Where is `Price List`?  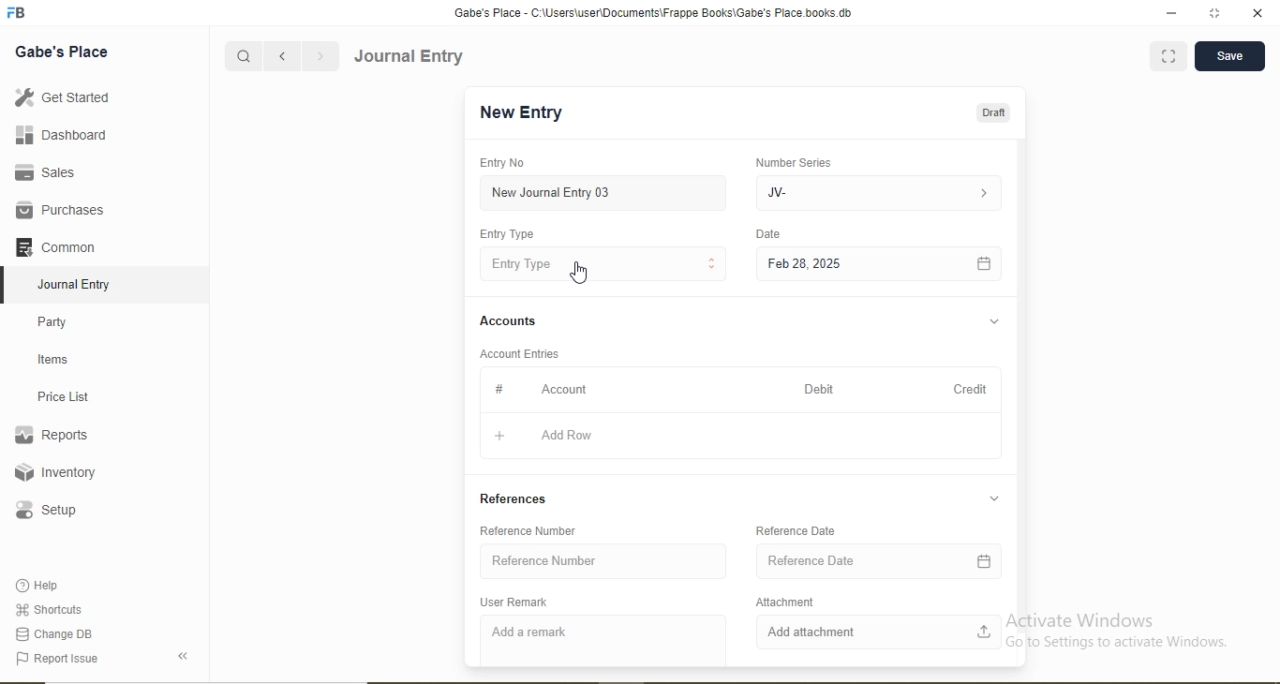 Price List is located at coordinates (62, 397).